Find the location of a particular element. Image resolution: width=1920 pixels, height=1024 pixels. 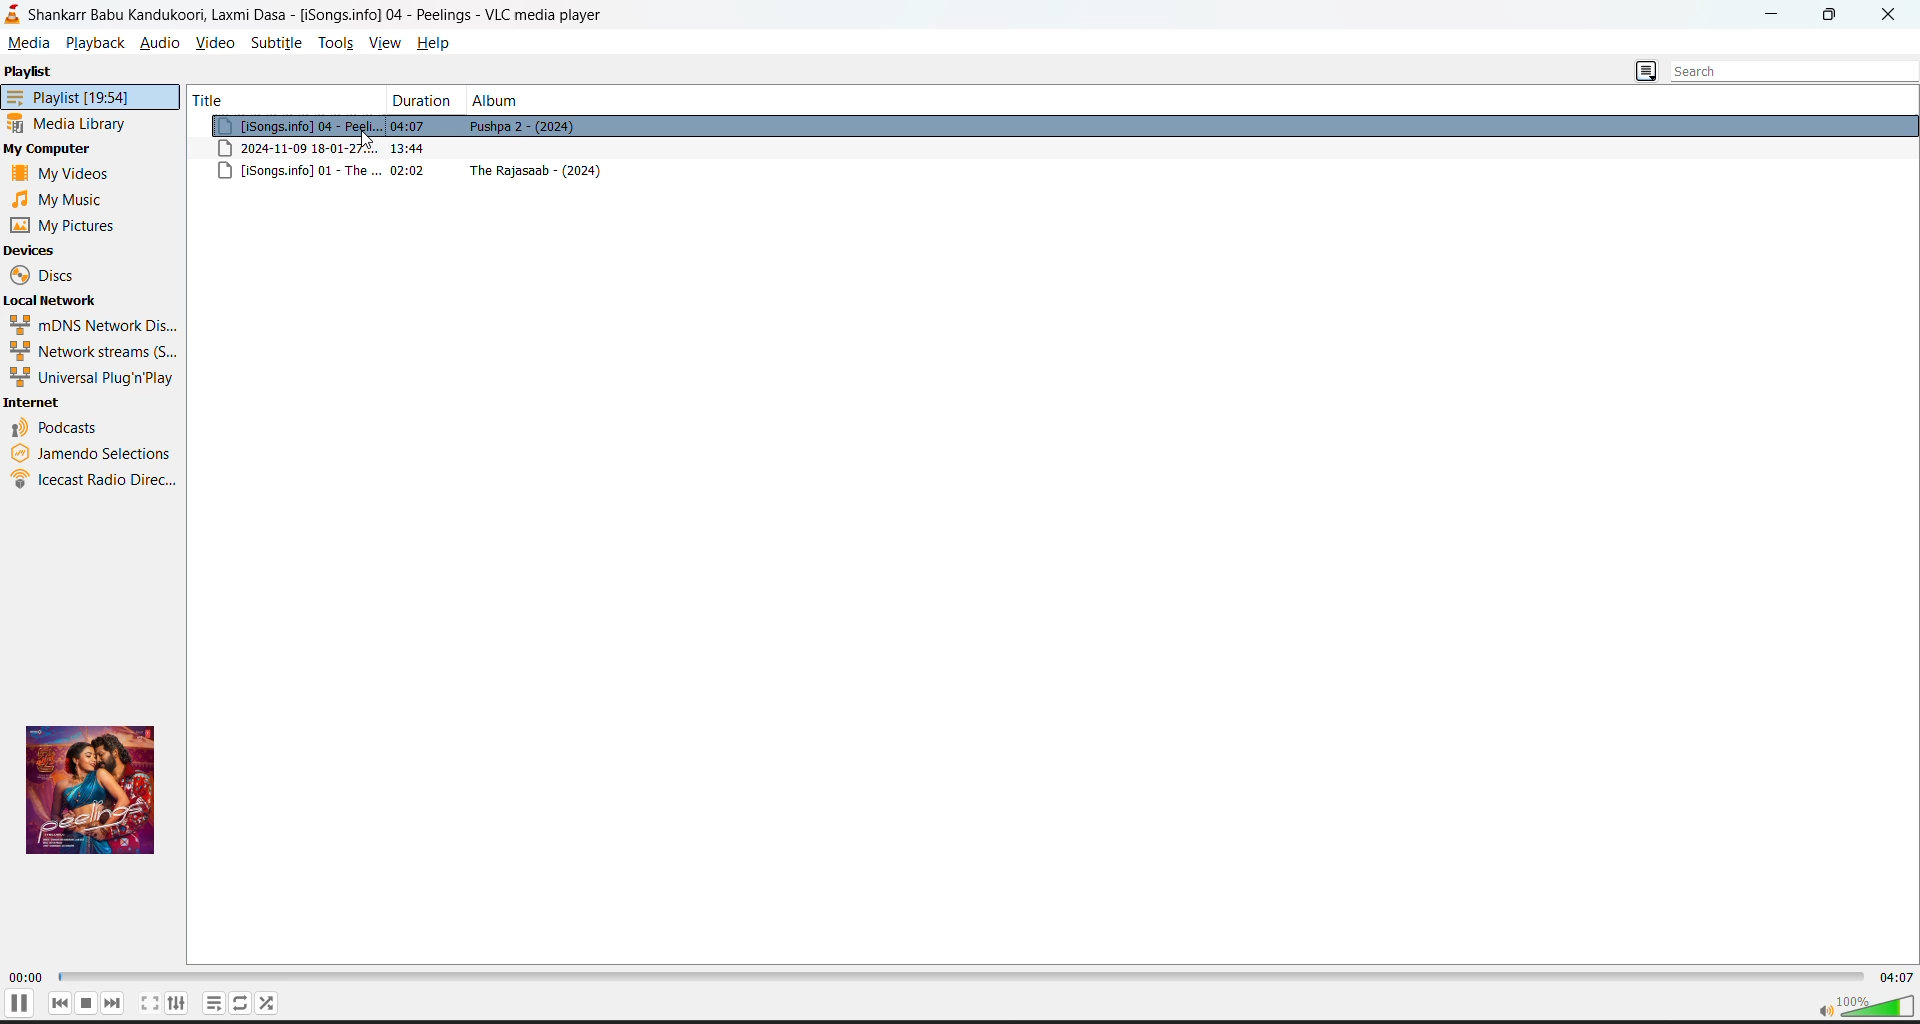

stop is located at coordinates (87, 1003).